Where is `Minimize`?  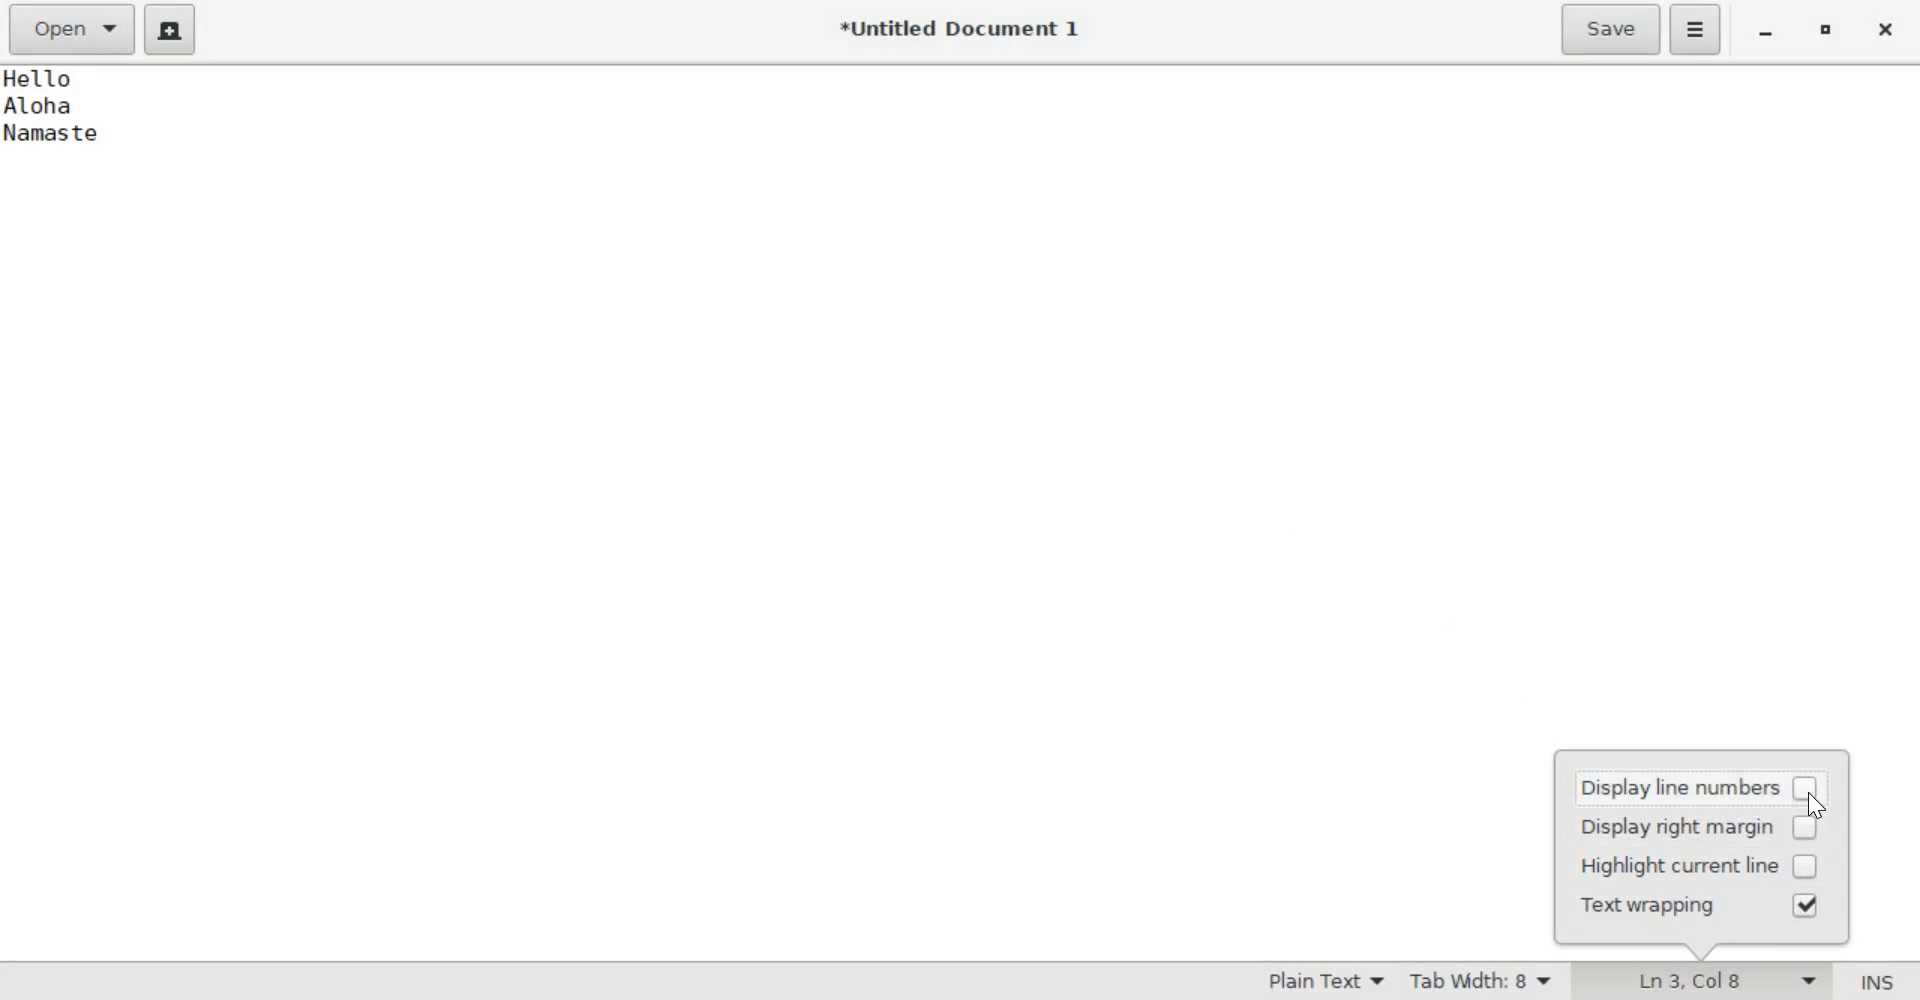 Minimize is located at coordinates (1764, 34).